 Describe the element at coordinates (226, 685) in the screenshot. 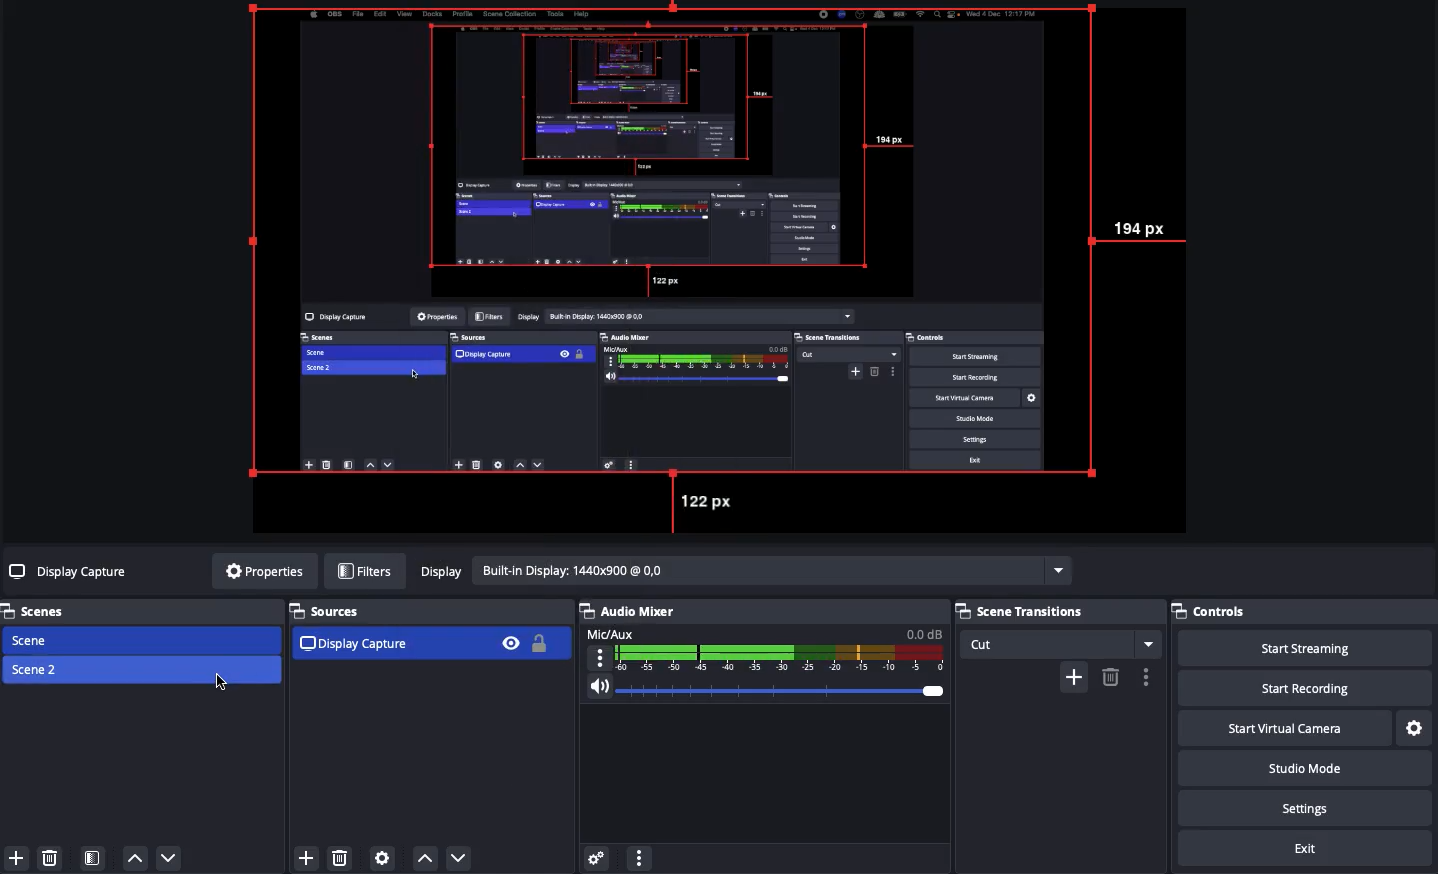

I see `Click` at that location.